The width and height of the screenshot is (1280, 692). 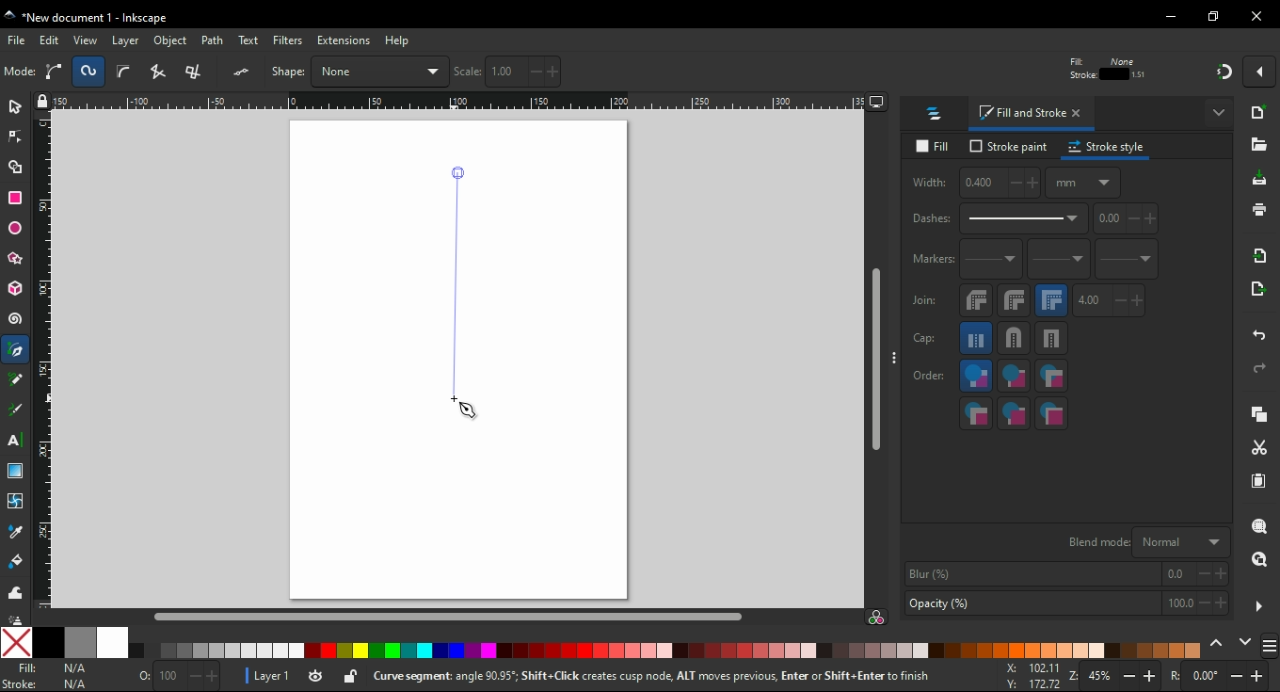 I want to click on minimize, so click(x=1172, y=17).